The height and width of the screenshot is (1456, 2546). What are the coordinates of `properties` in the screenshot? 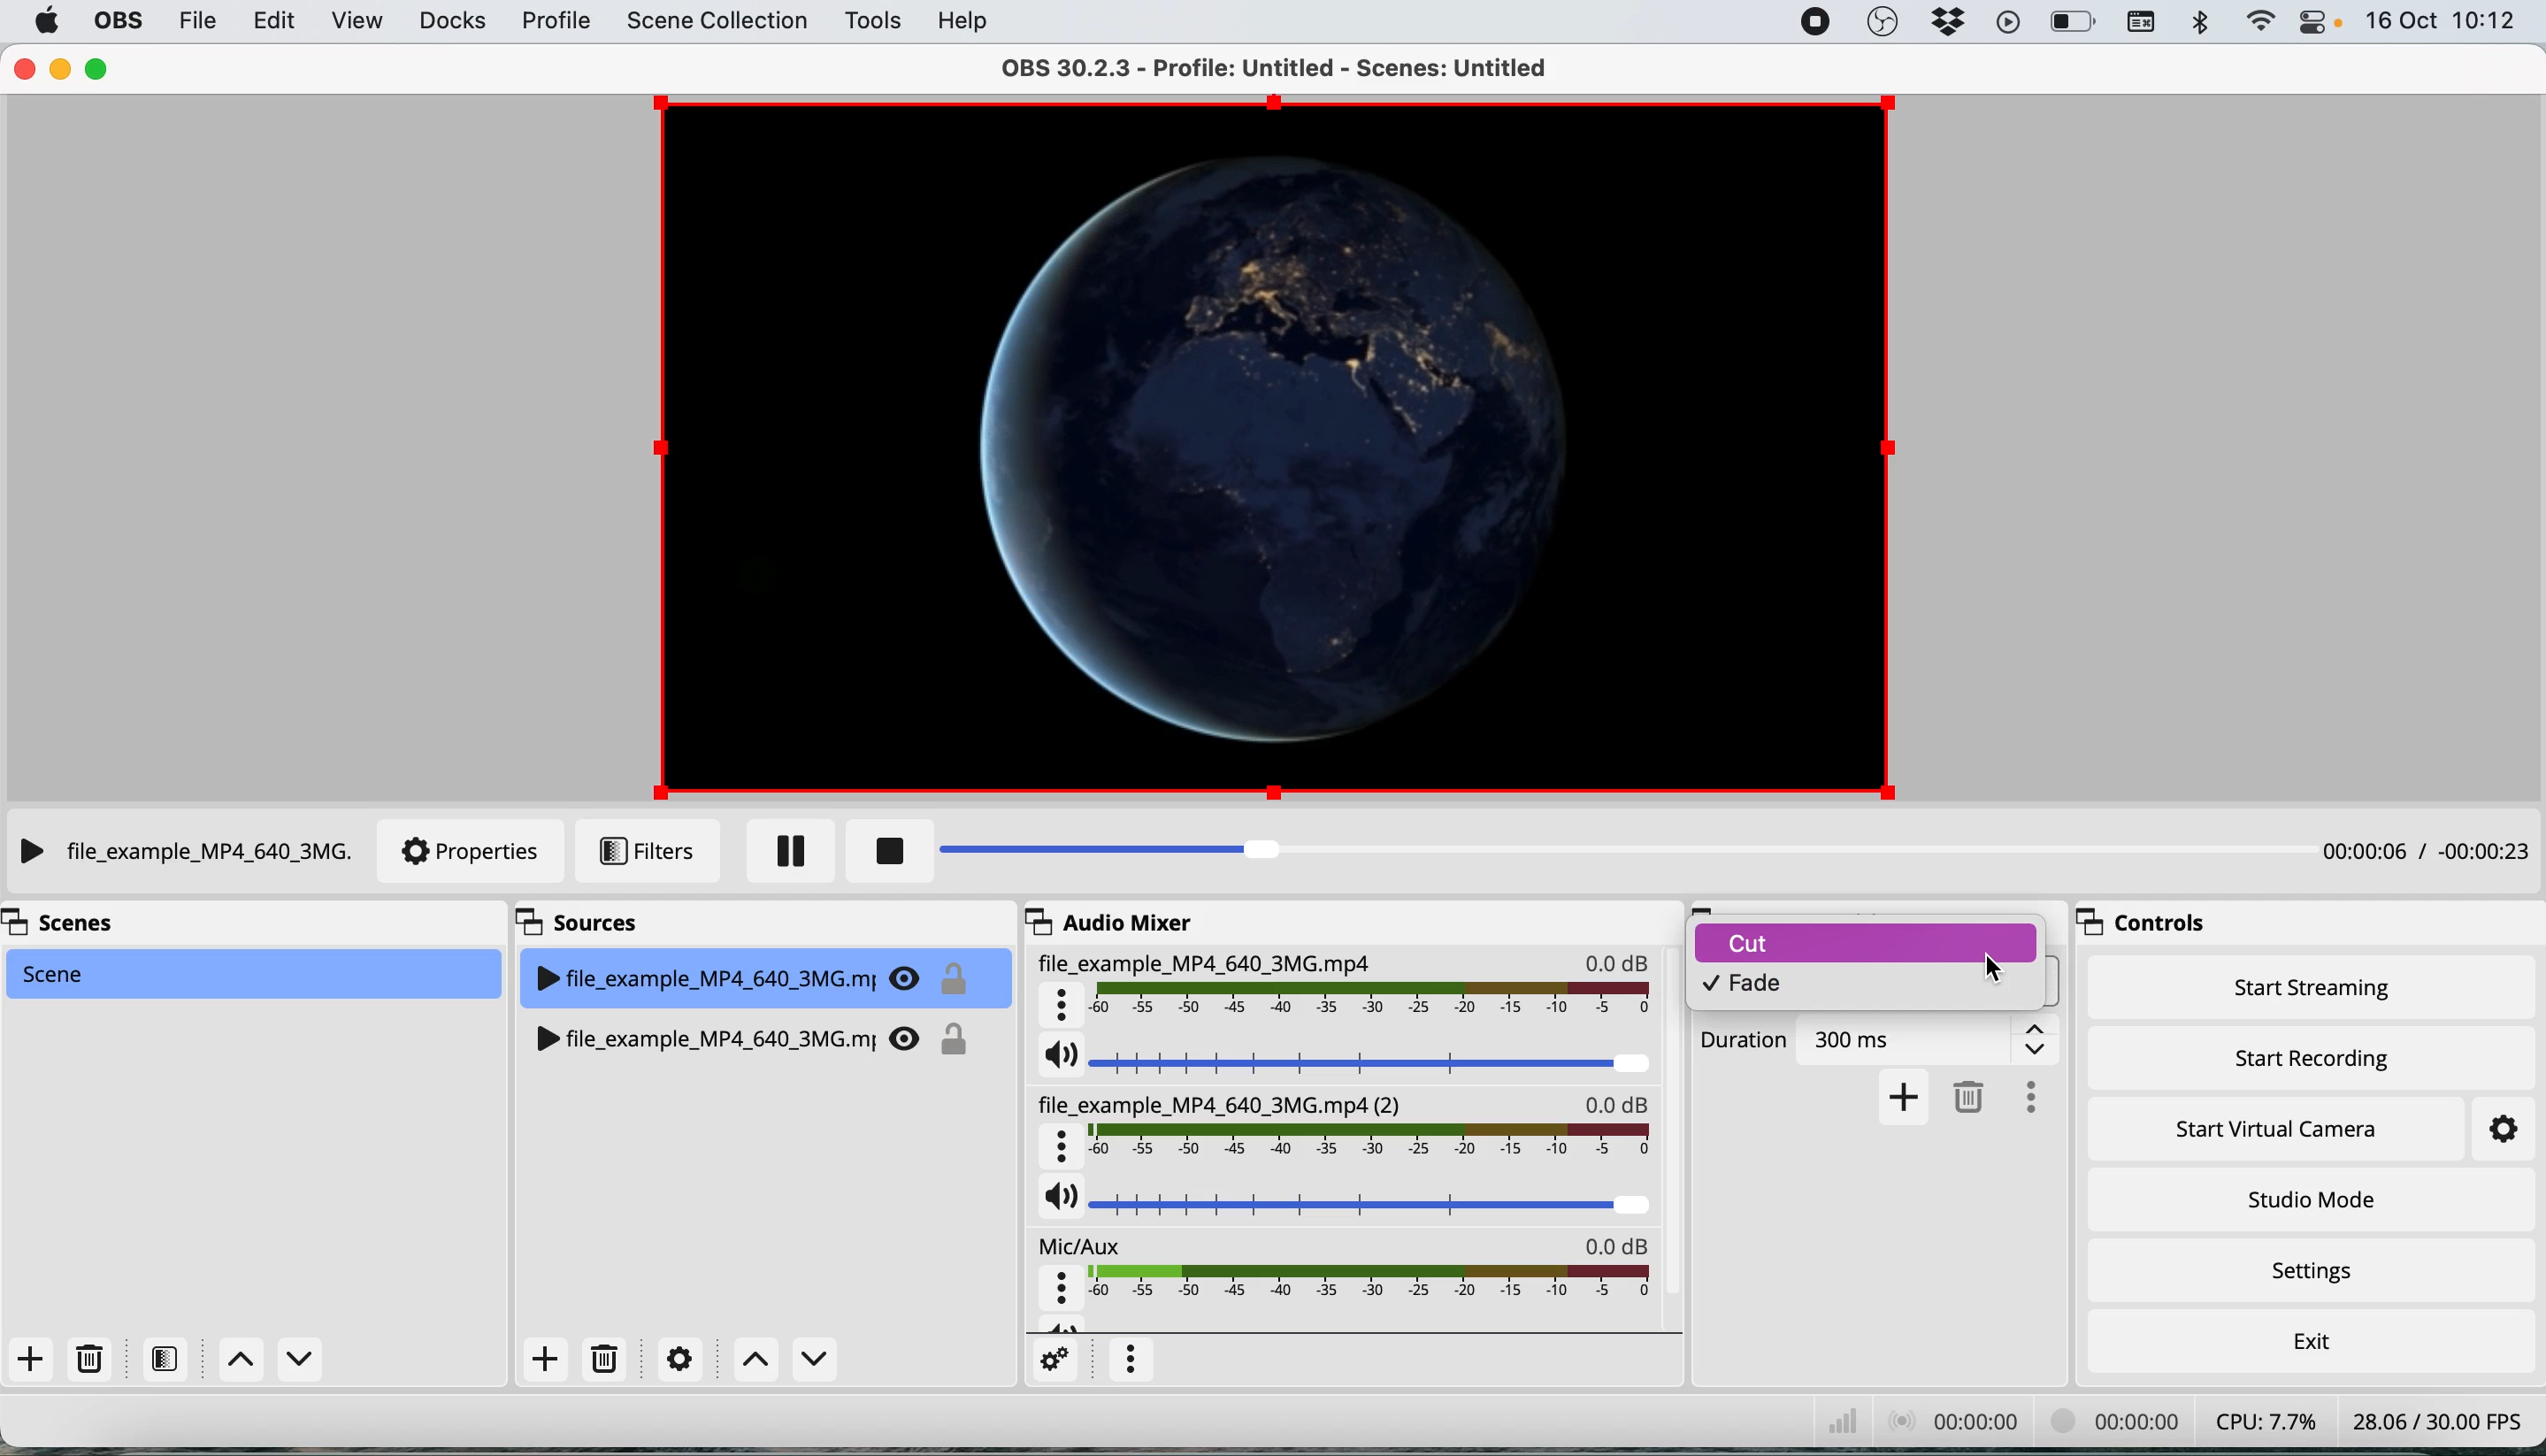 It's located at (475, 854).